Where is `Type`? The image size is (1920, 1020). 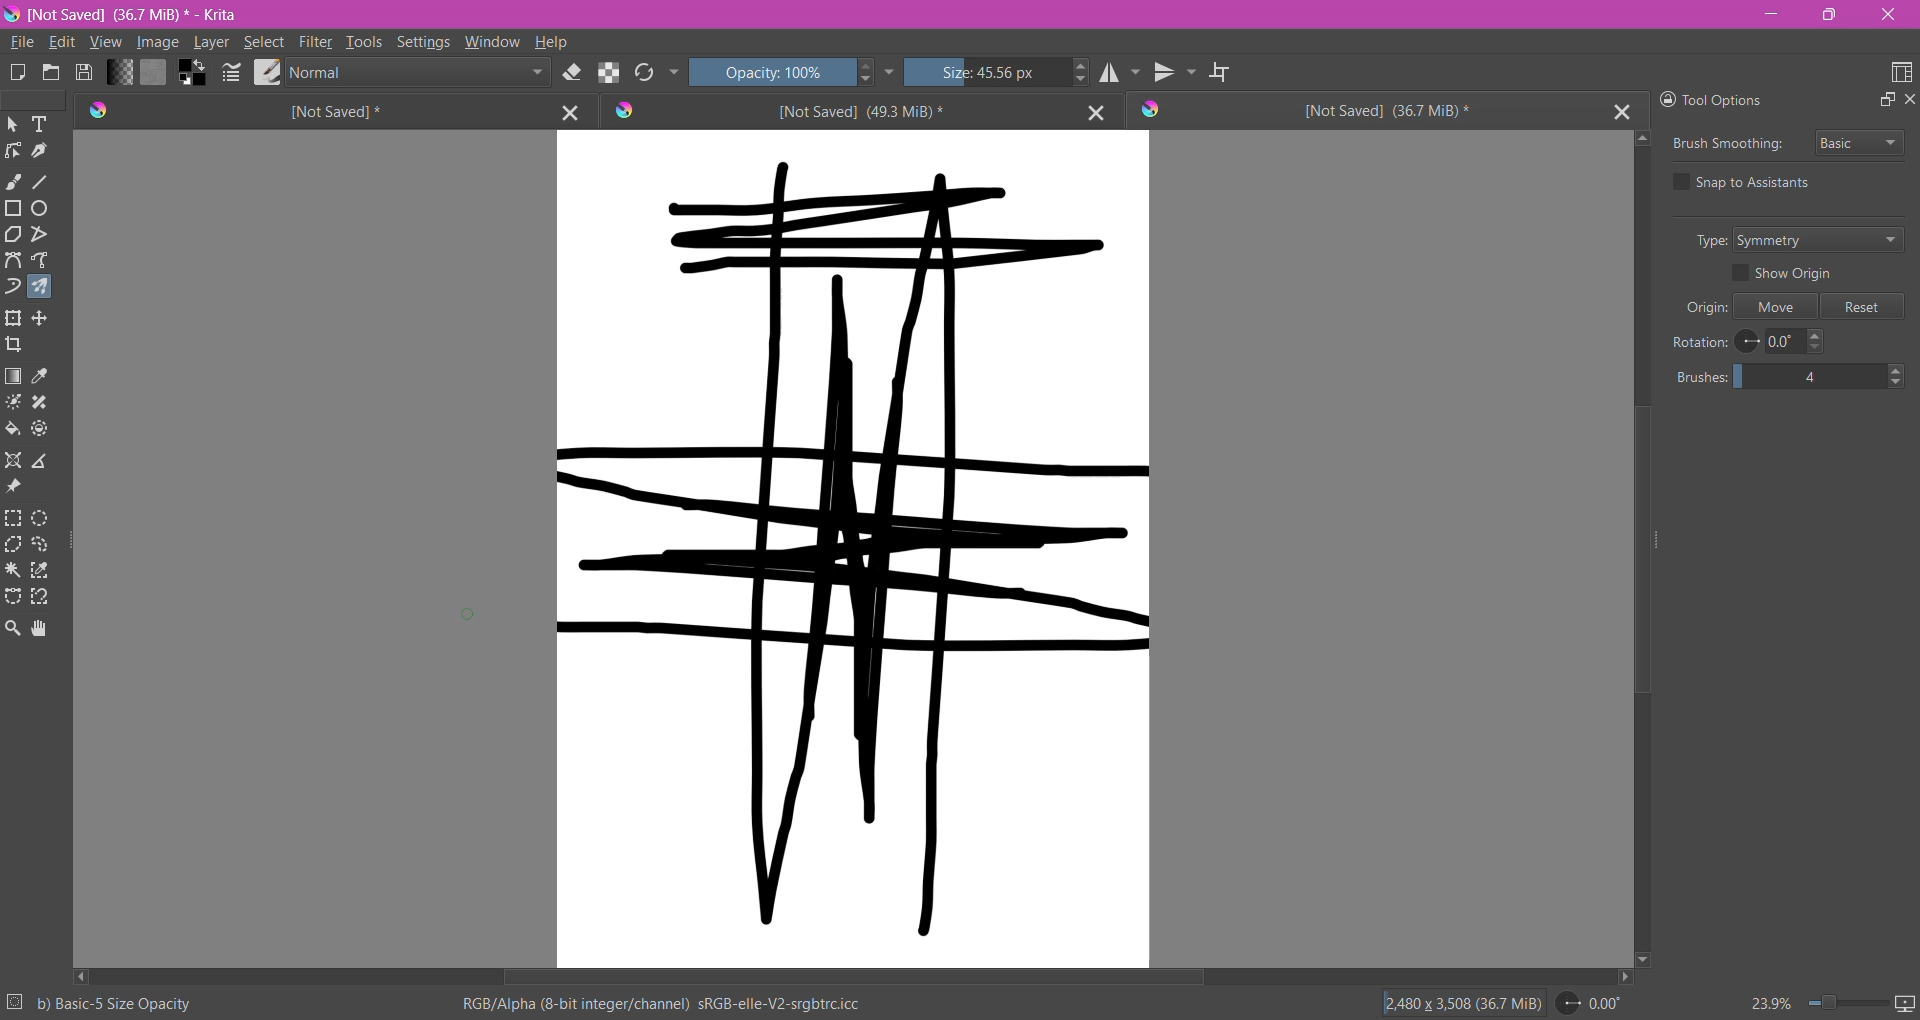
Type is located at coordinates (1705, 240).